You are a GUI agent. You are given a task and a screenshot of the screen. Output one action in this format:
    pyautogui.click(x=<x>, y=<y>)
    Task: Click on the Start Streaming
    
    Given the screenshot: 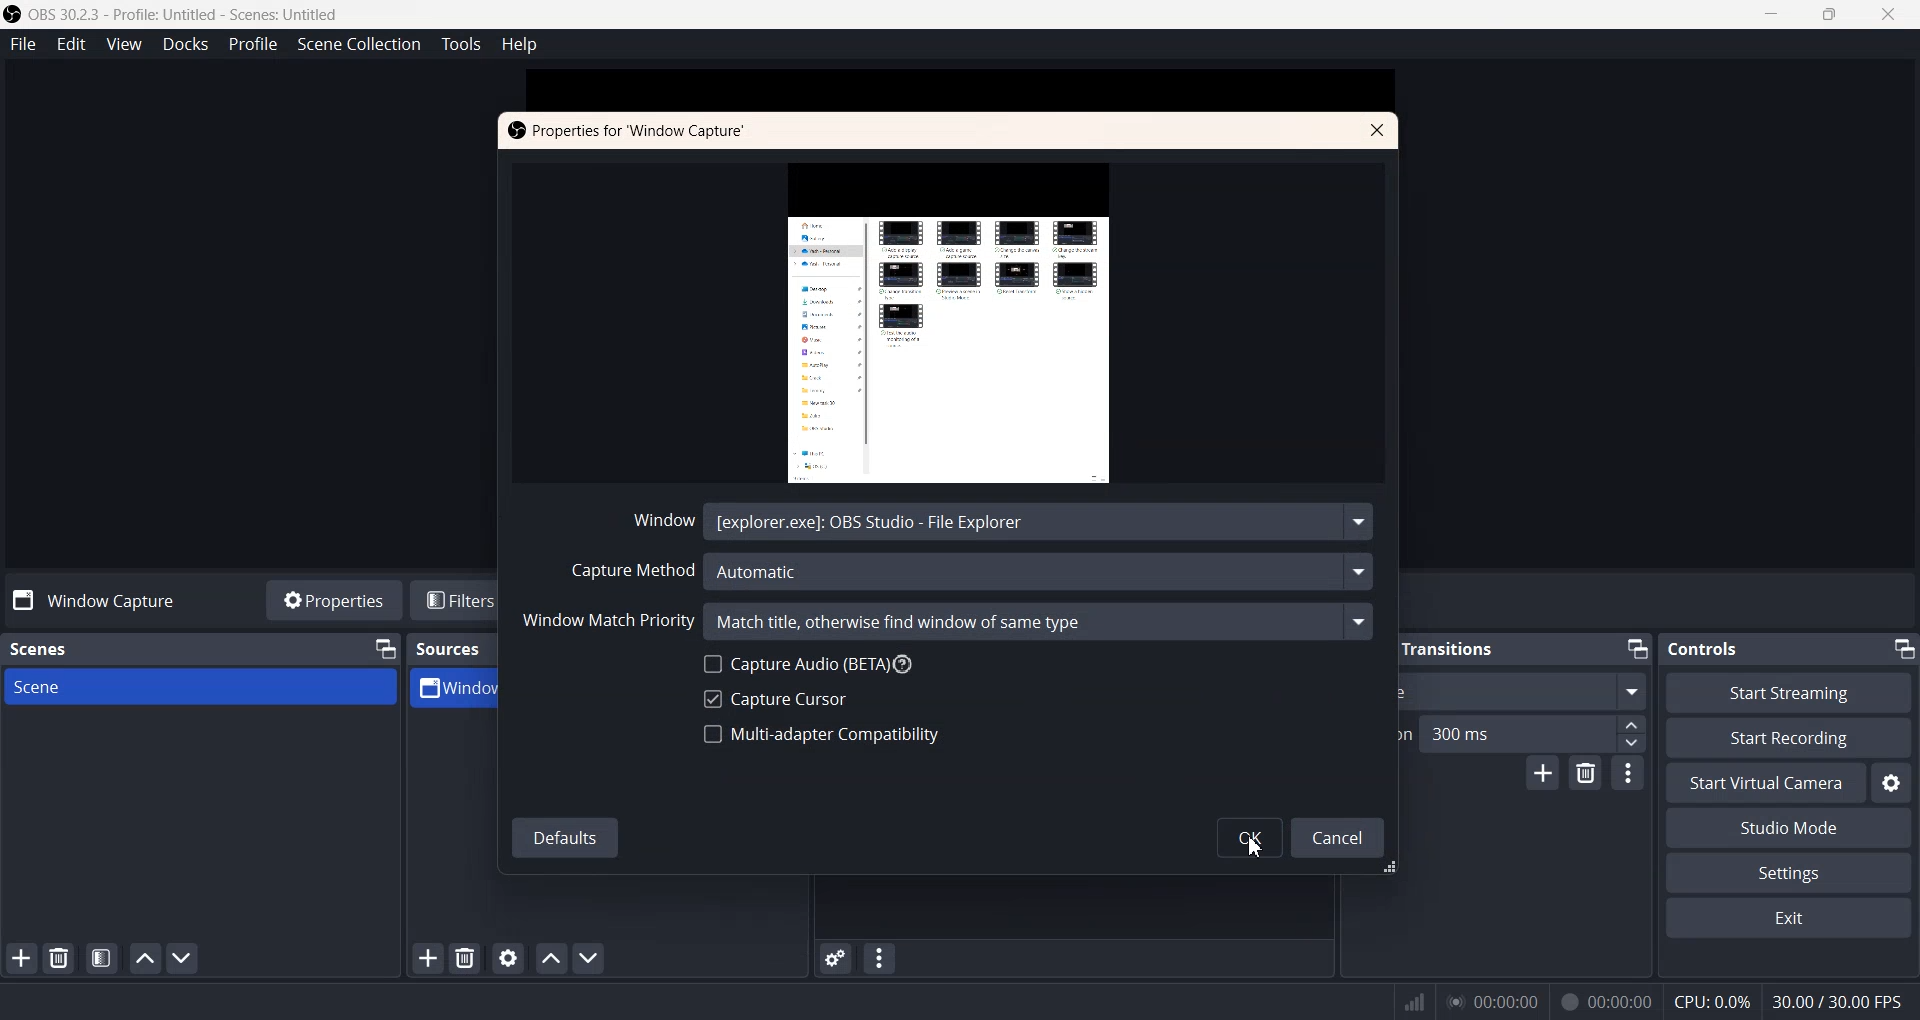 What is the action you would take?
    pyautogui.click(x=1790, y=693)
    